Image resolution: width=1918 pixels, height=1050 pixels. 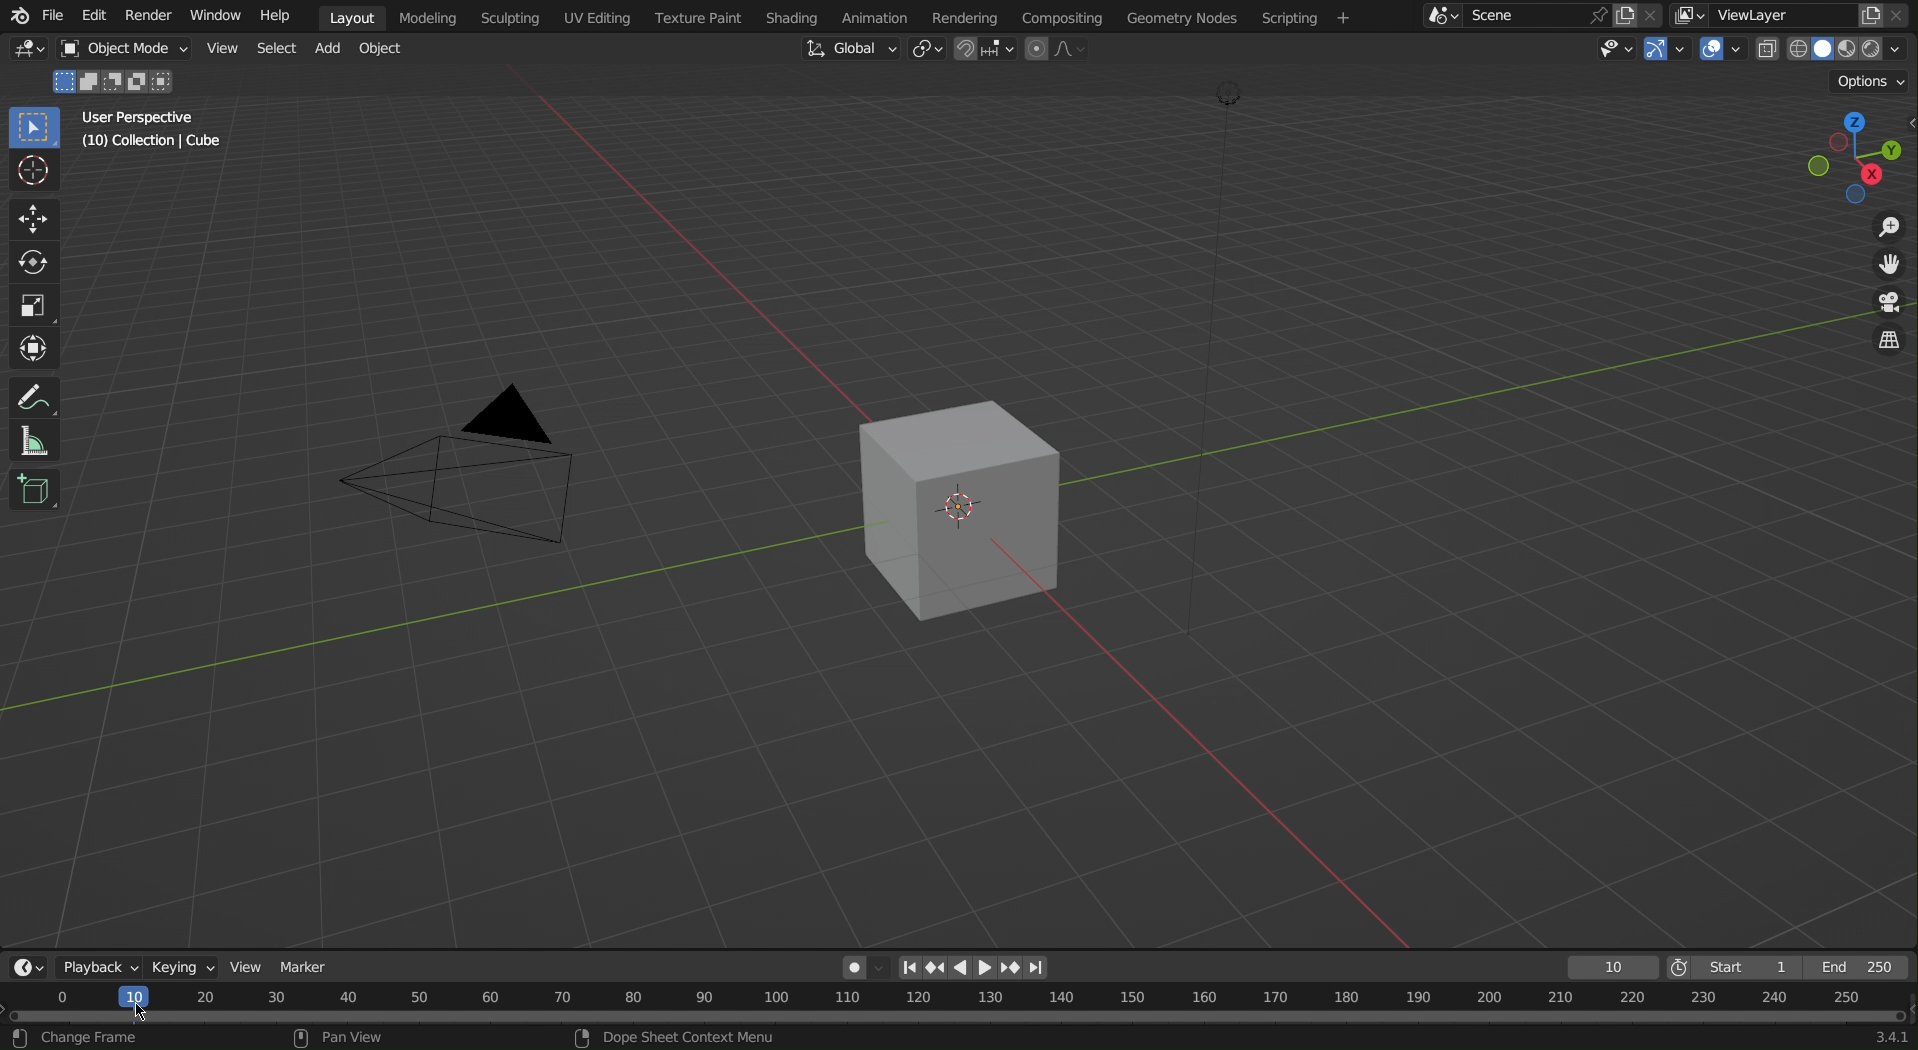 What do you see at coordinates (1887, 231) in the screenshot?
I see `Zoom` at bounding box center [1887, 231].